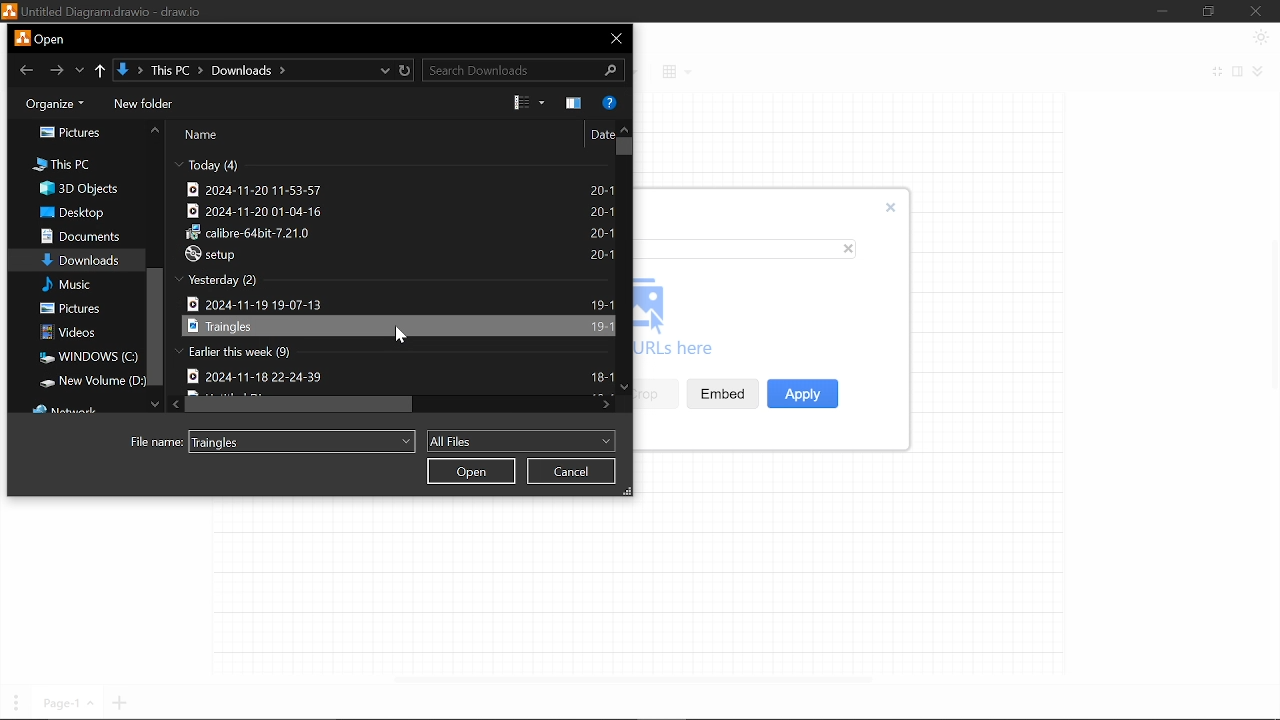  I want to click on untitled diagram.drawio-draw.io, so click(114, 11).